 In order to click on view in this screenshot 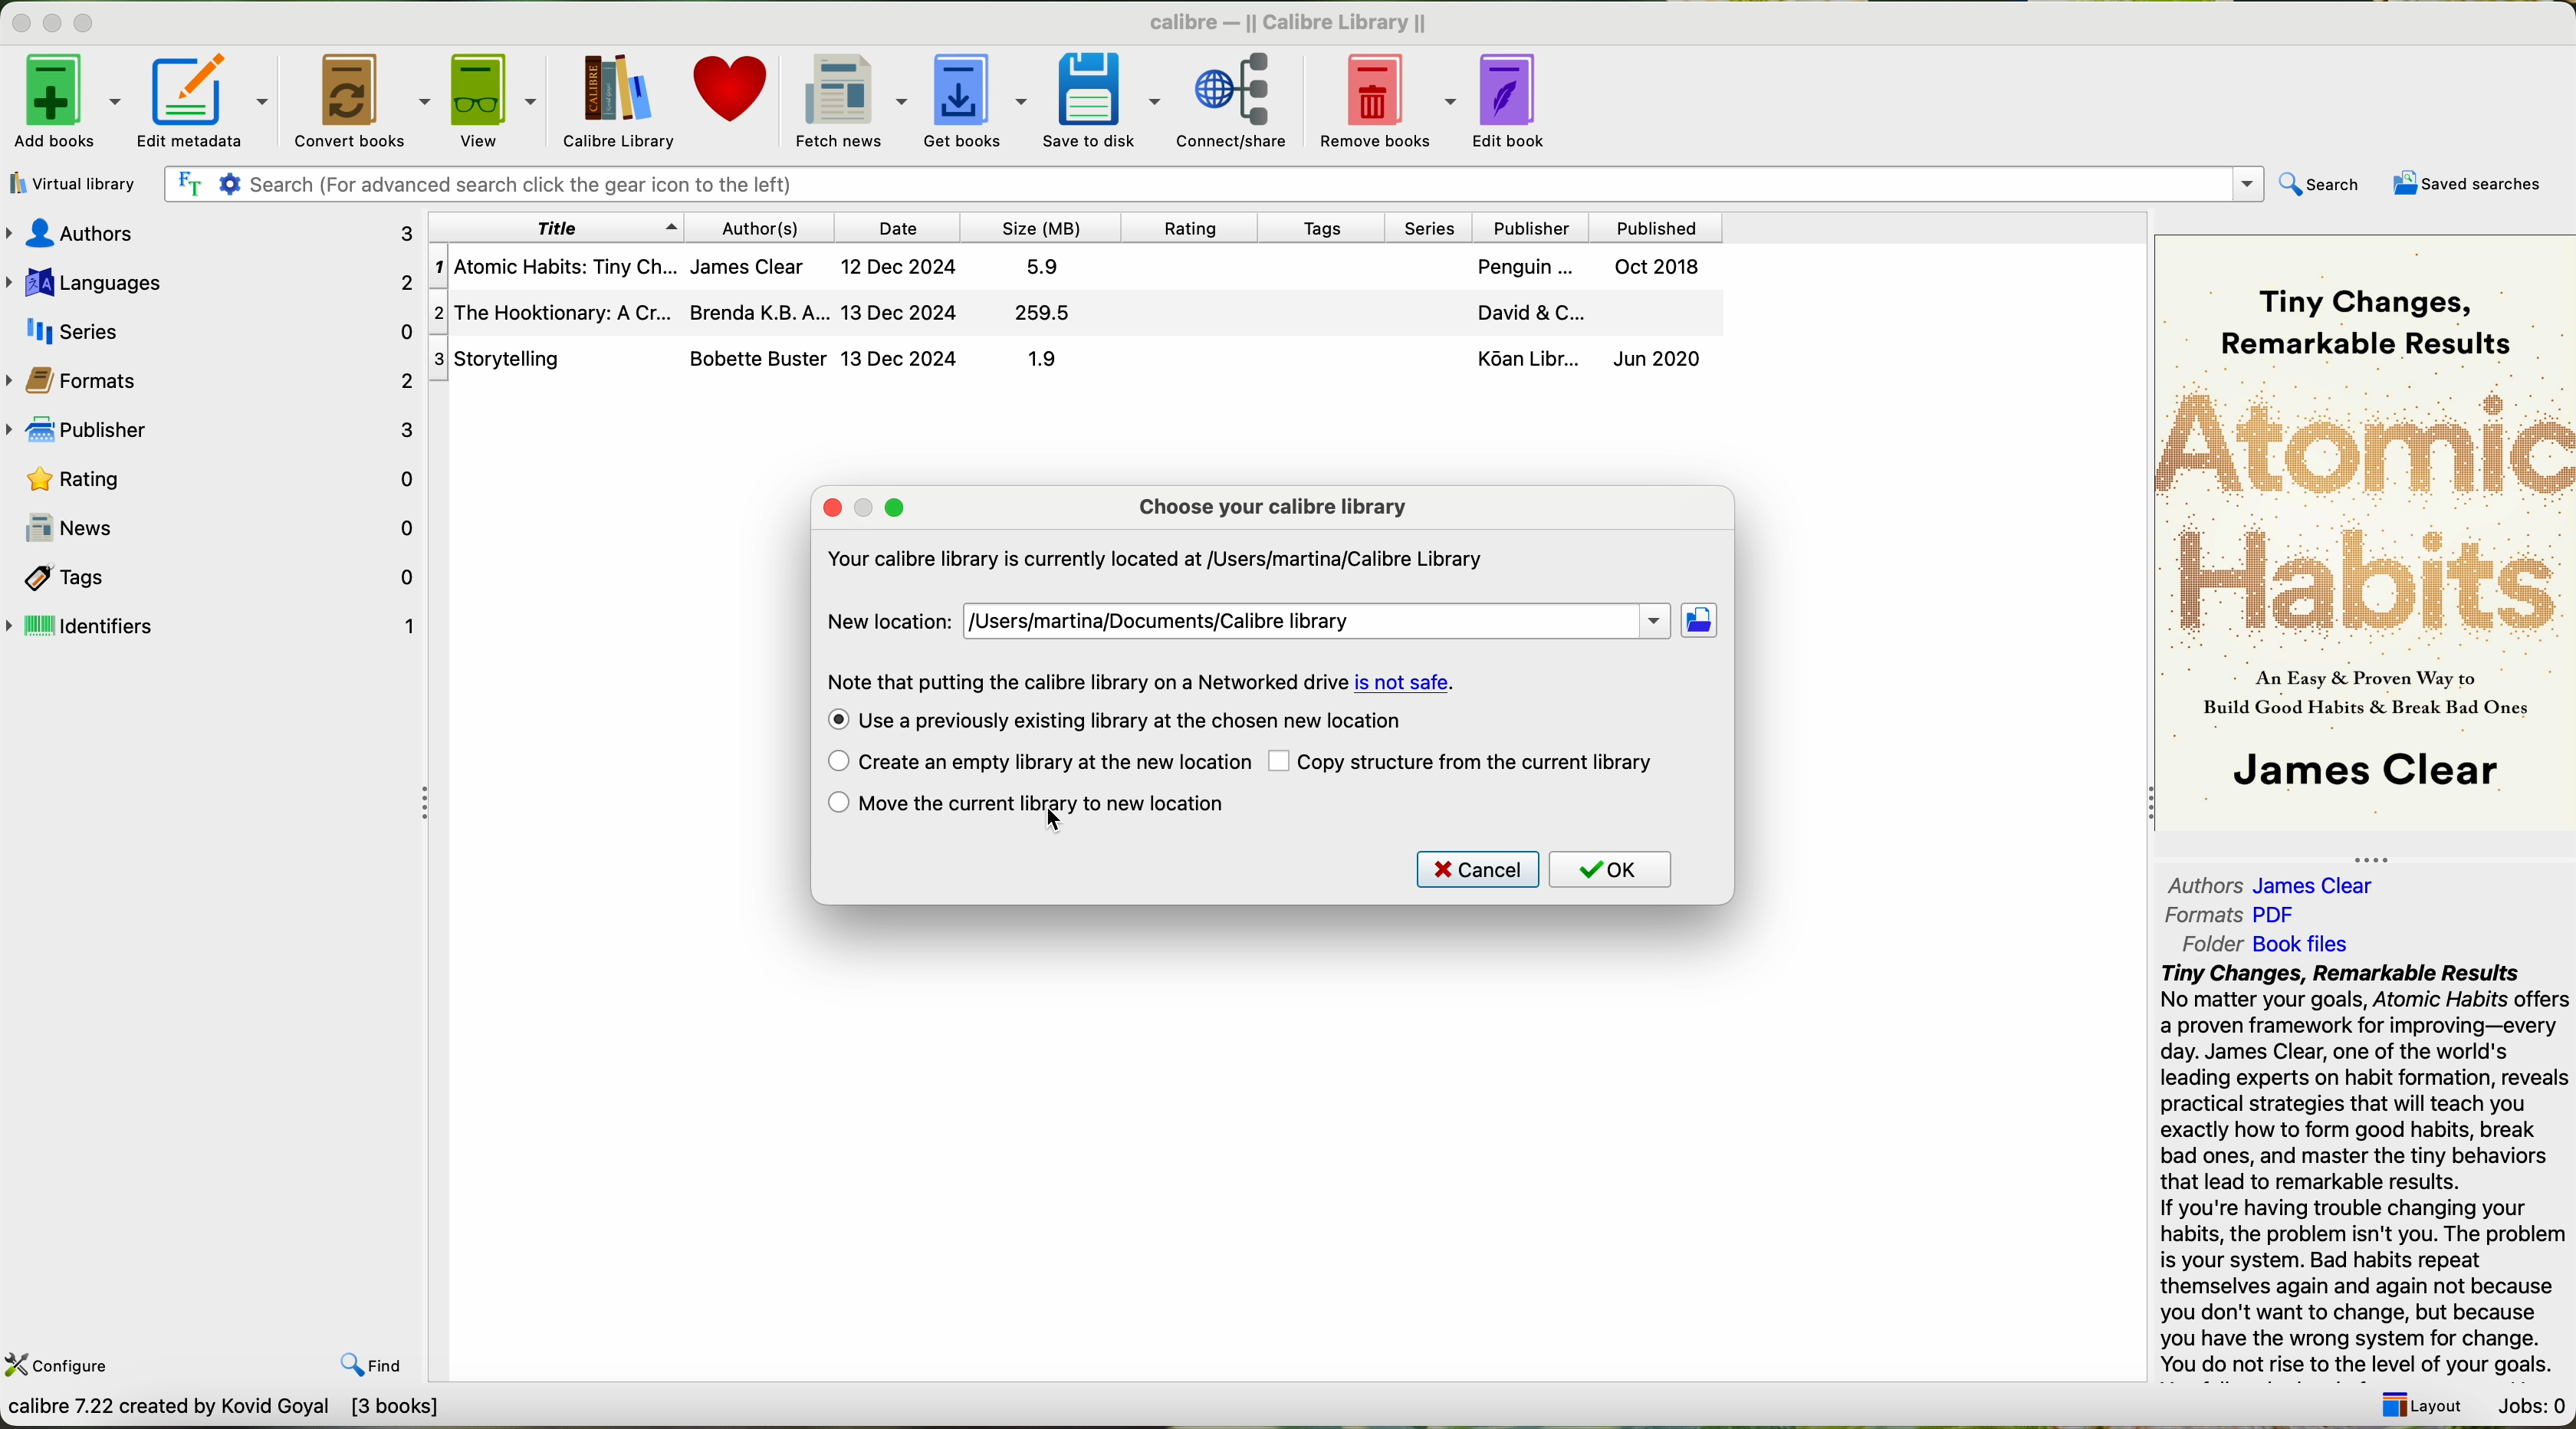, I will do `click(499, 100)`.